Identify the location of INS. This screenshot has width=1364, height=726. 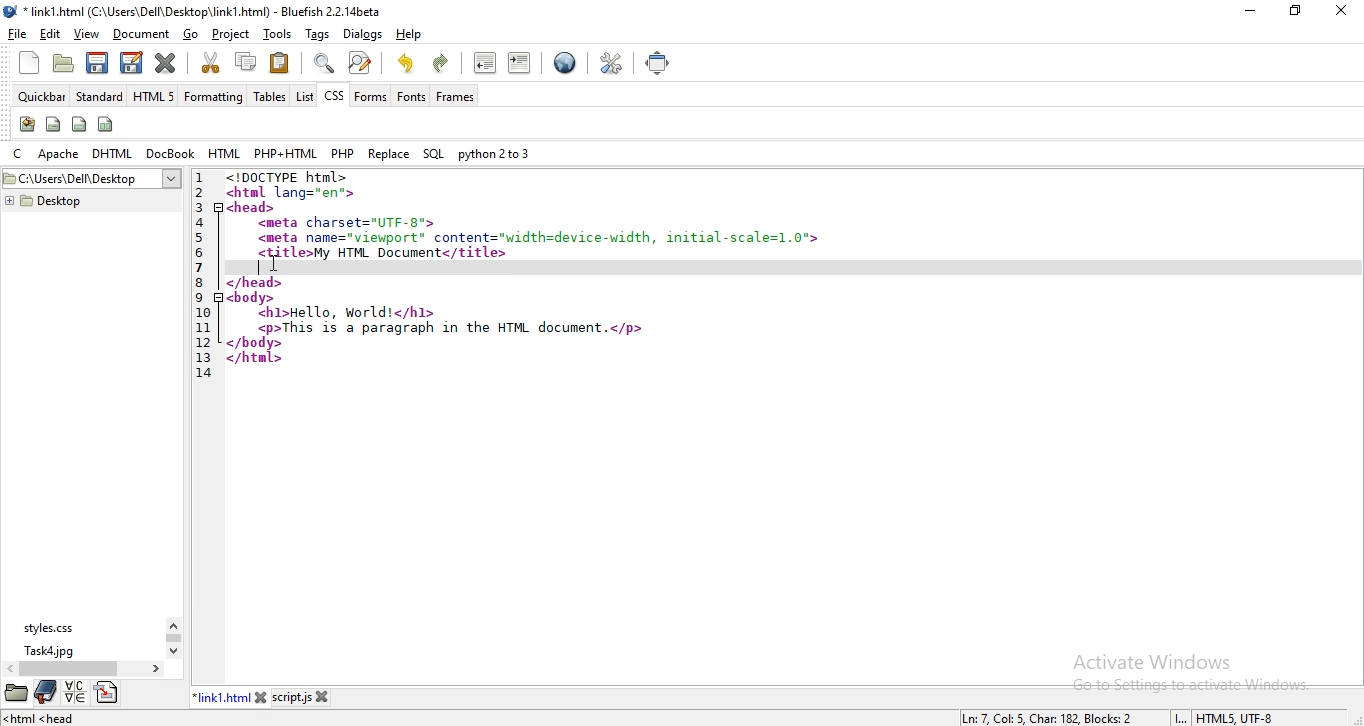
(1179, 718).